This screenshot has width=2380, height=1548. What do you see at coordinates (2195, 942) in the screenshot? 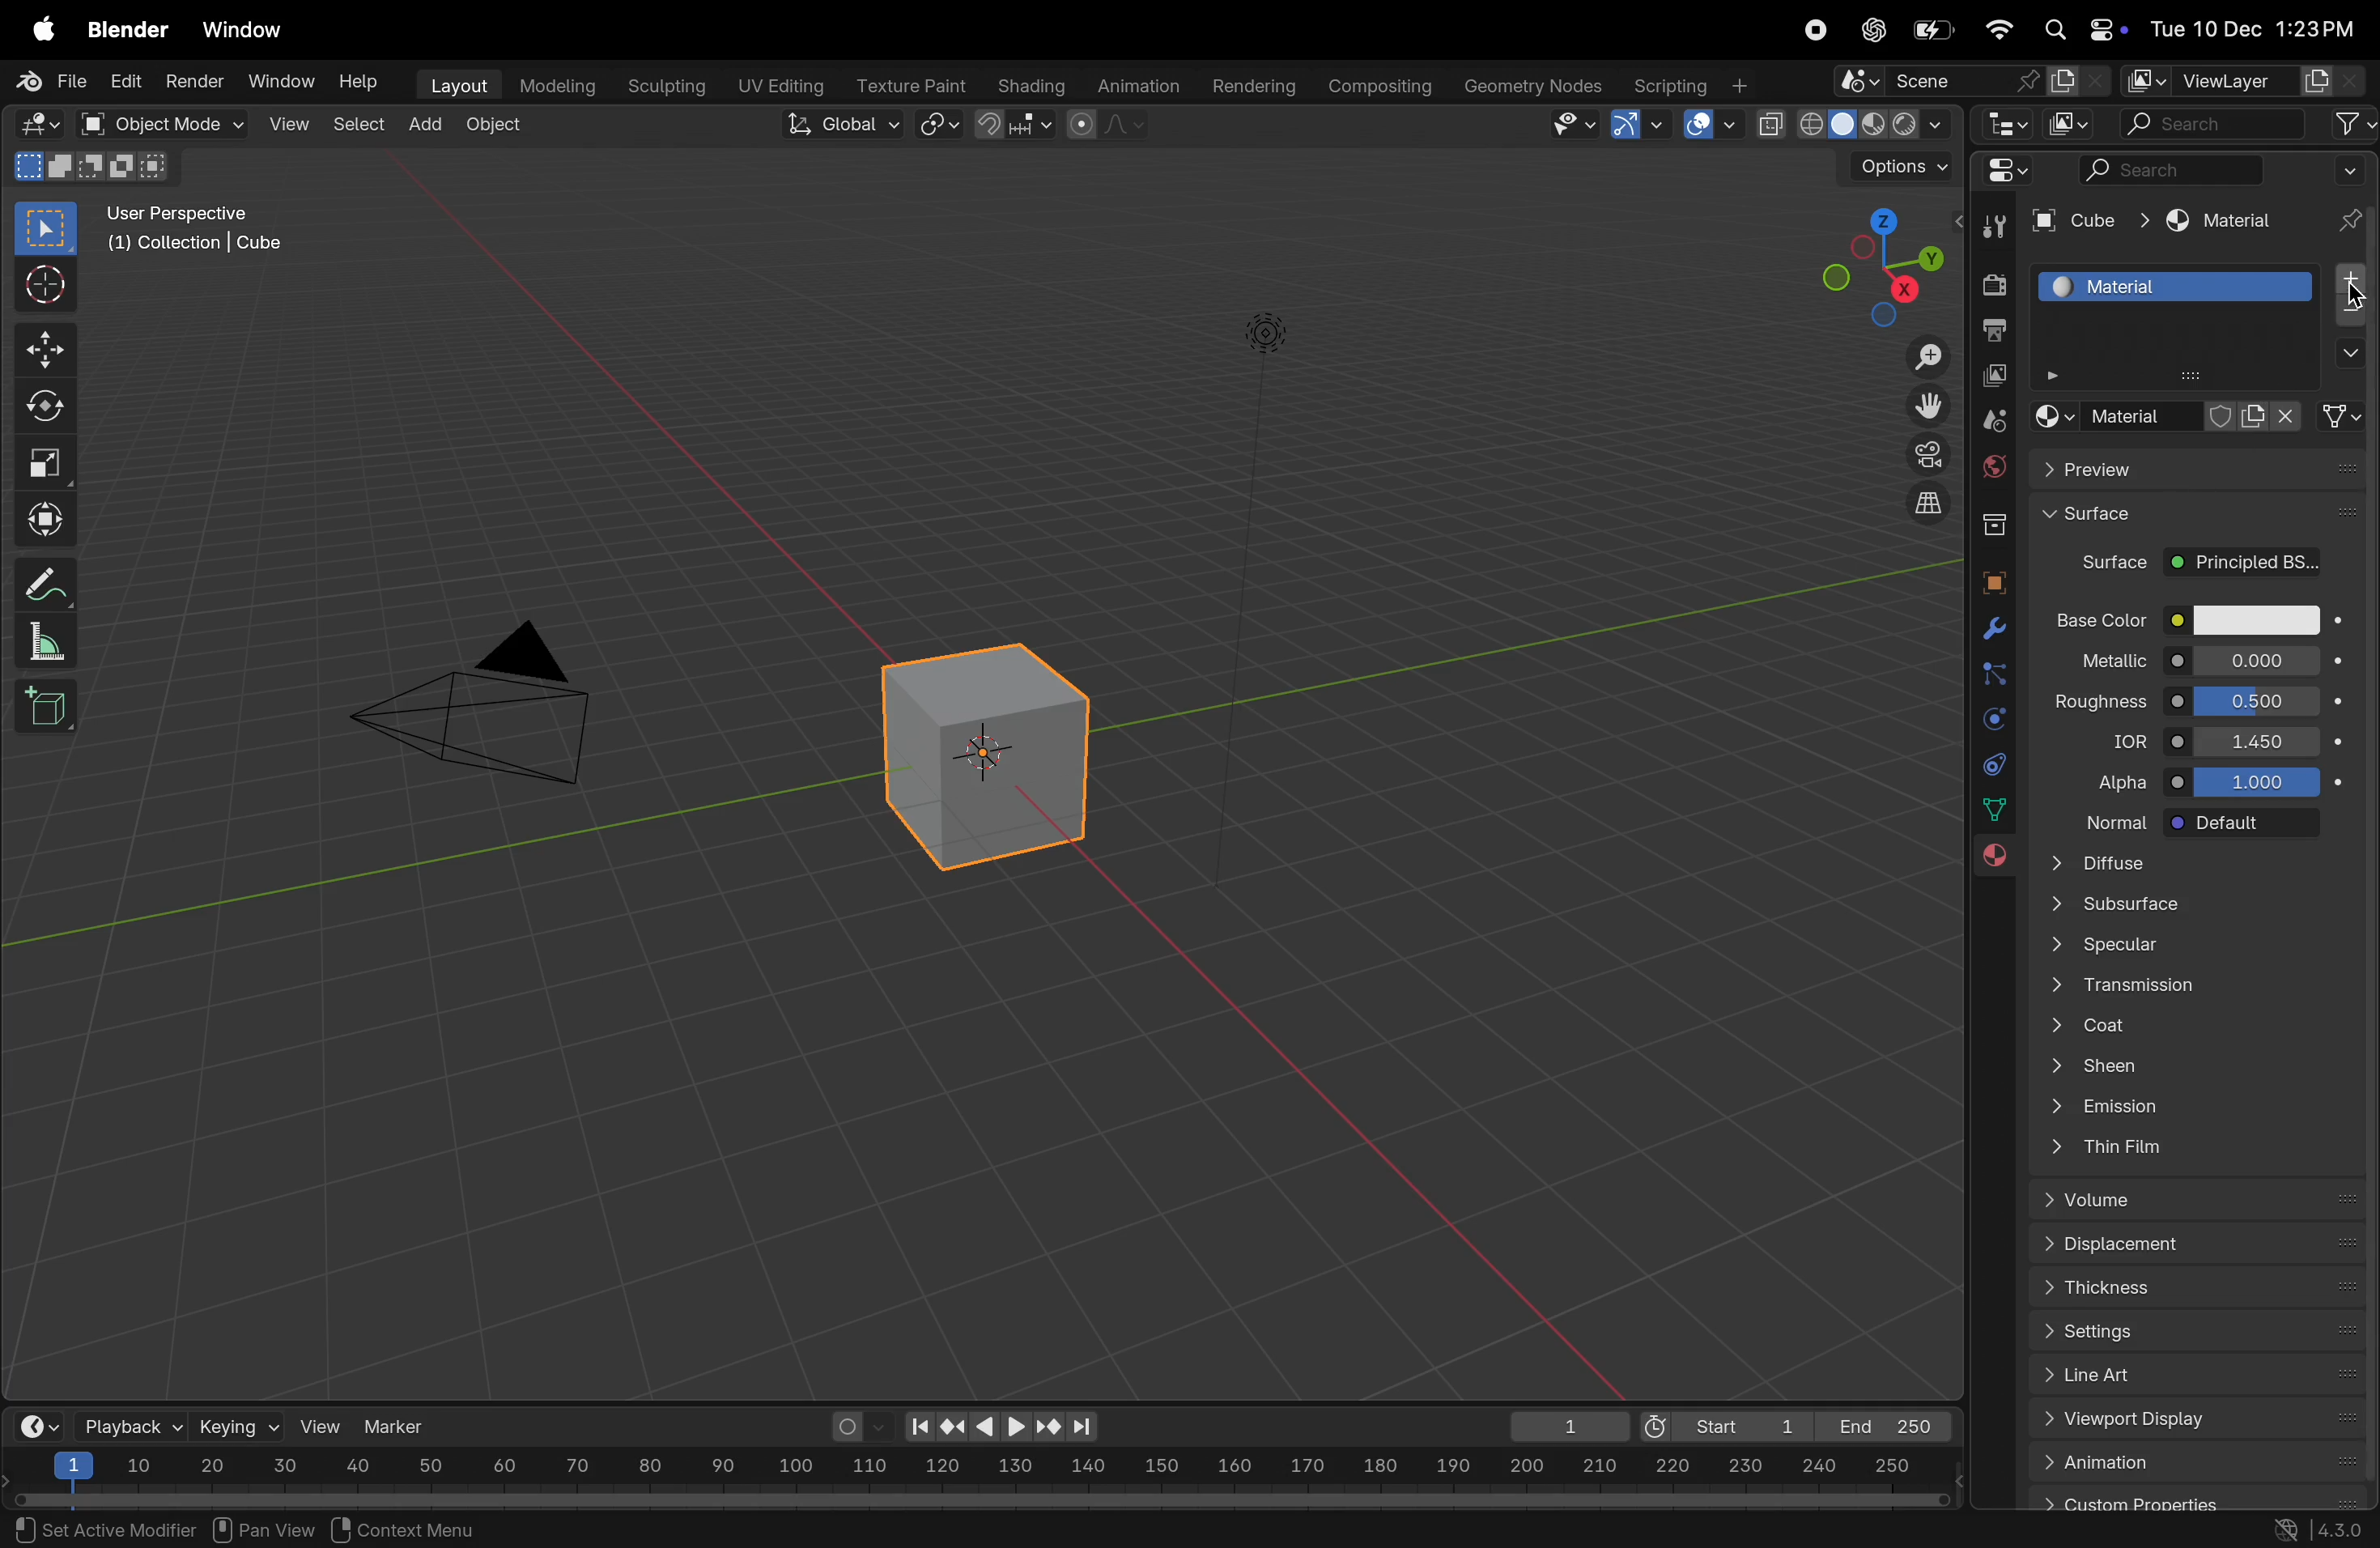
I see `specular` at bounding box center [2195, 942].